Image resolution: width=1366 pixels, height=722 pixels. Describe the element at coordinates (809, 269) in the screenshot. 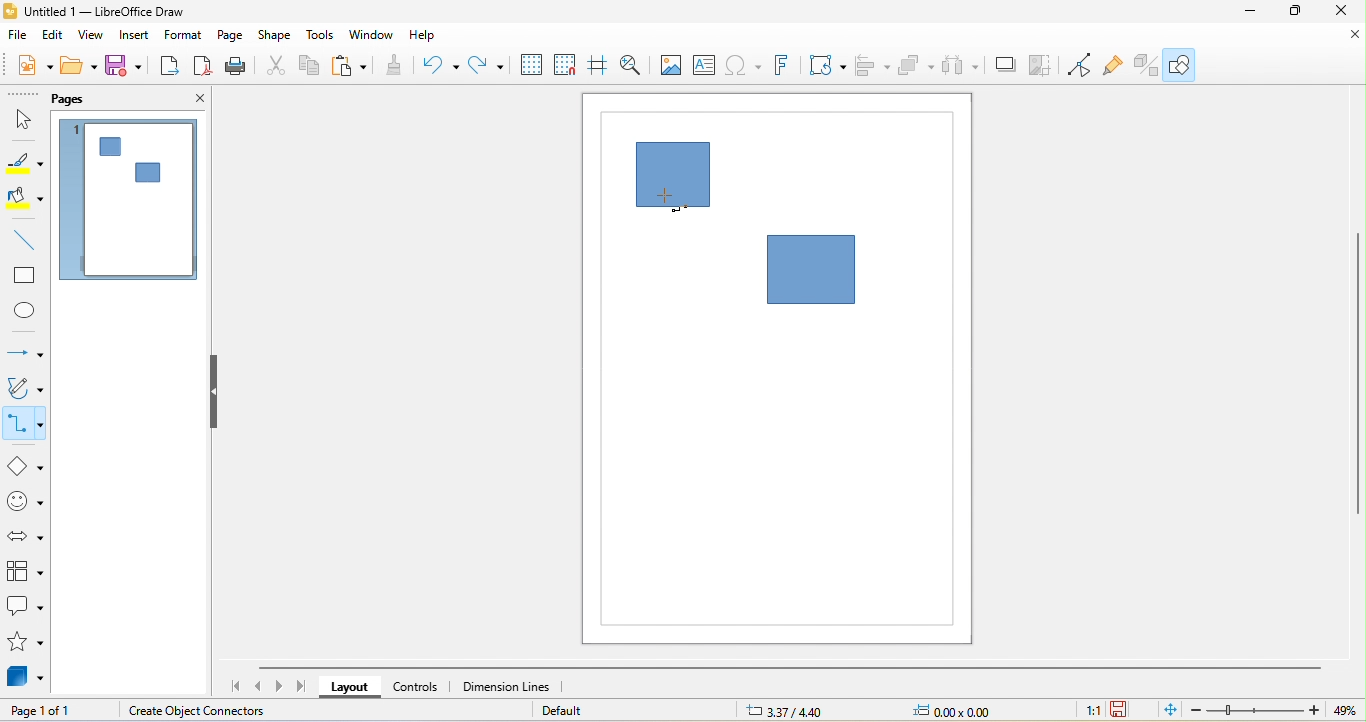

I see `shape` at that location.